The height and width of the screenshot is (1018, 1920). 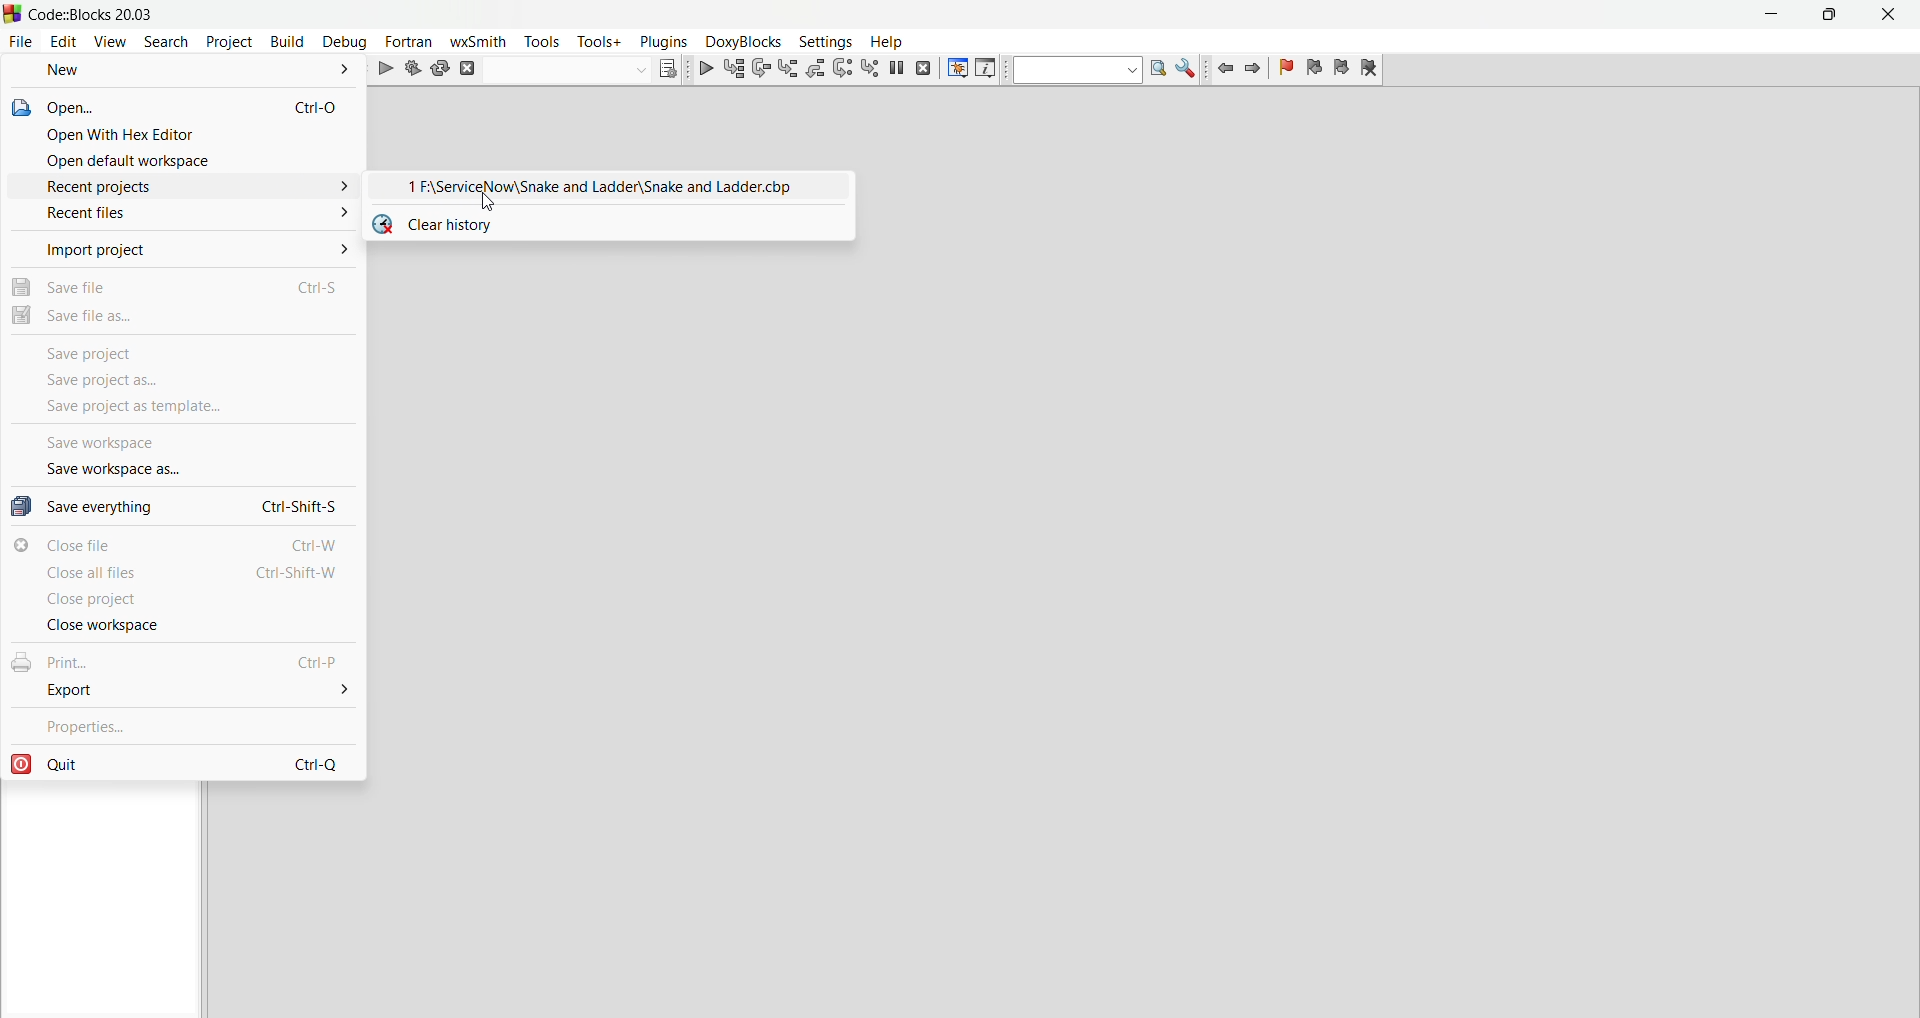 I want to click on open, so click(x=184, y=105).